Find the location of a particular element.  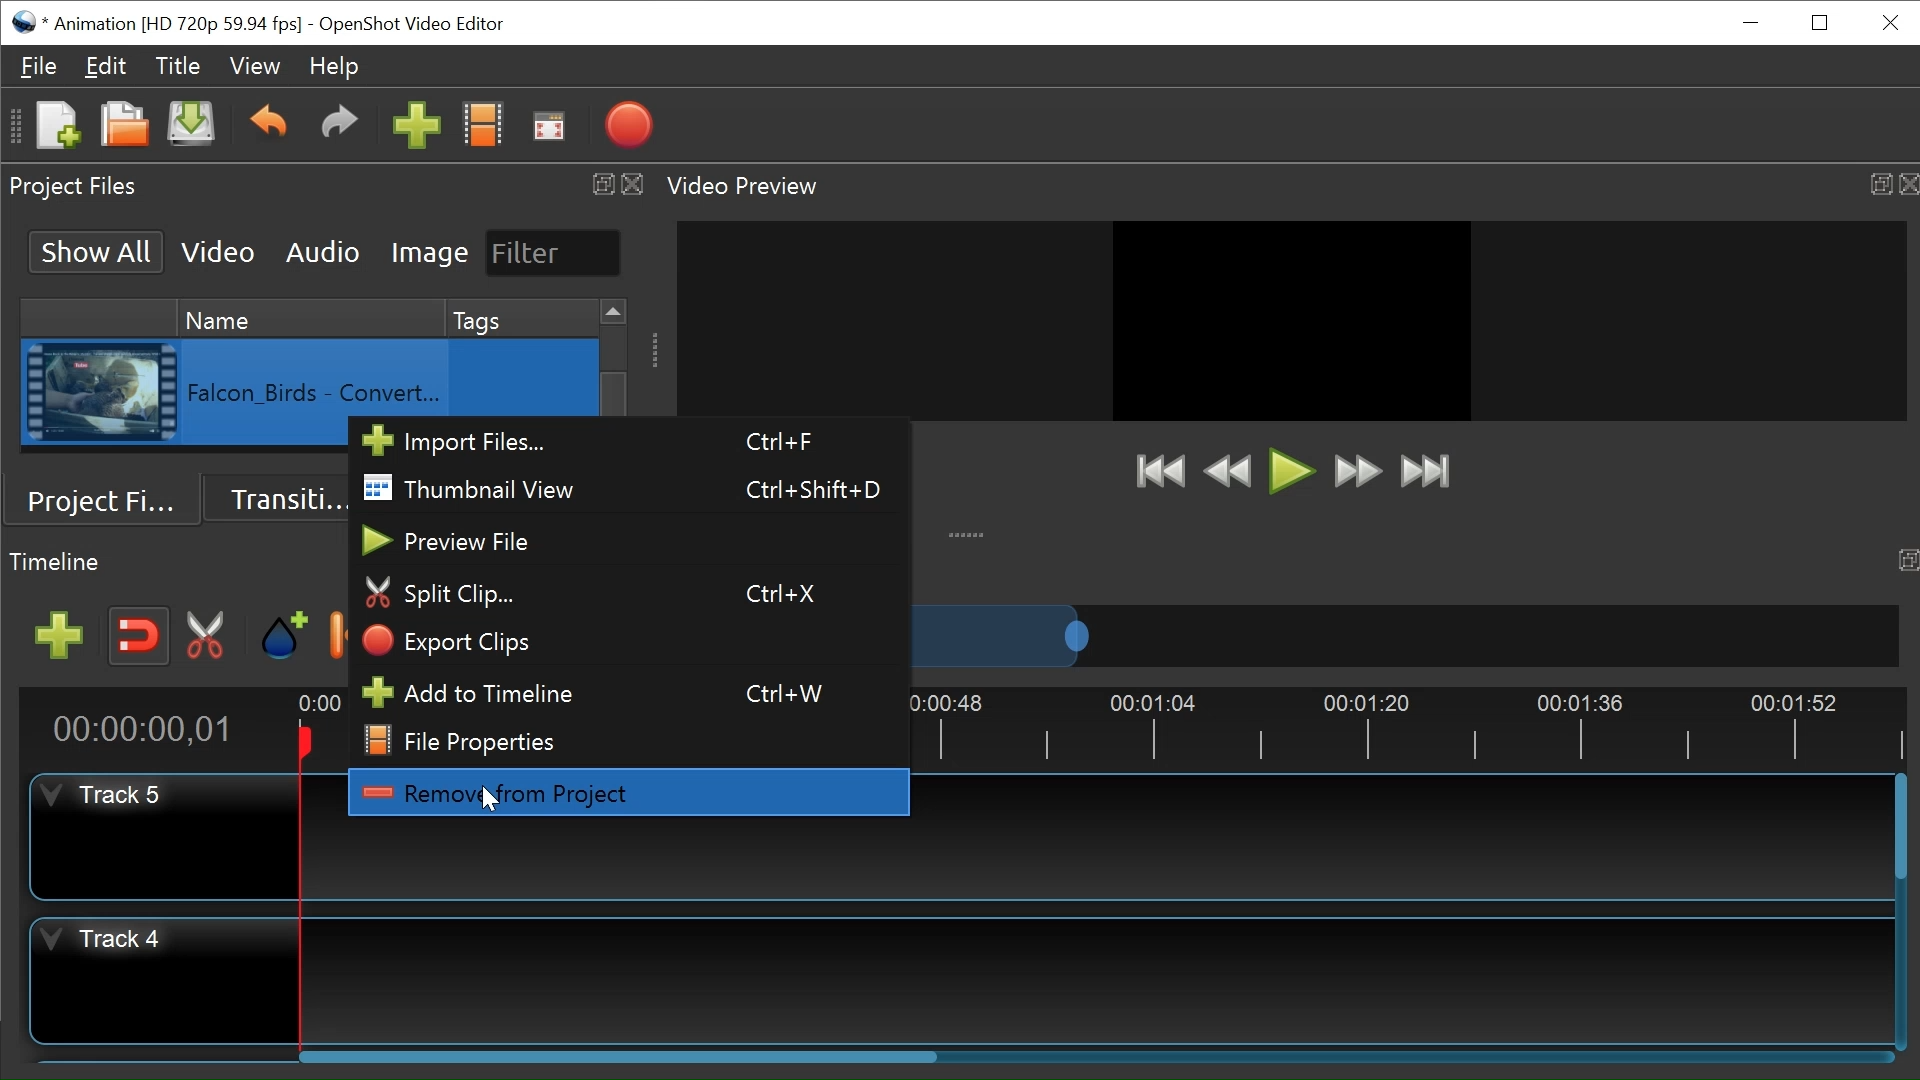

Project Name is located at coordinates (177, 25).